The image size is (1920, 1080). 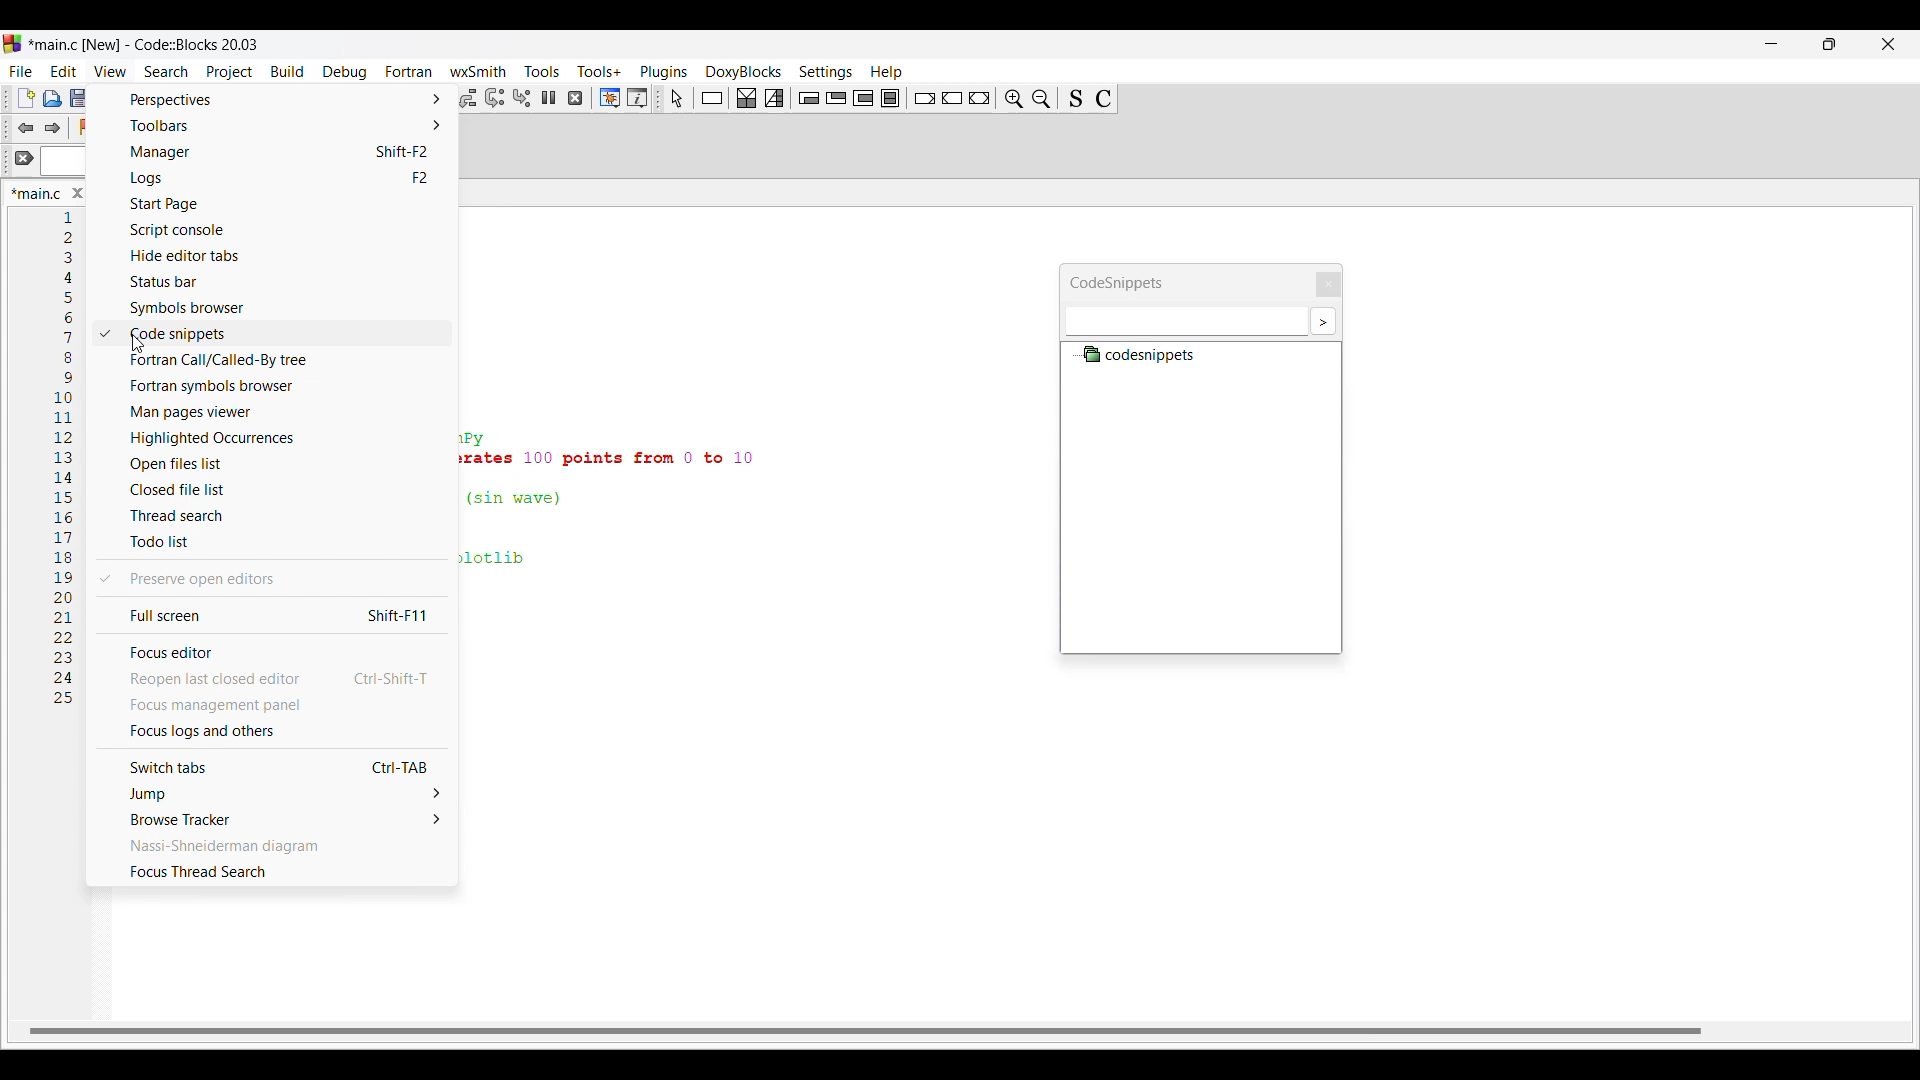 What do you see at coordinates (548, 97) in the screenshot?
I see `Break debugger` at bounding box center [548, 97].